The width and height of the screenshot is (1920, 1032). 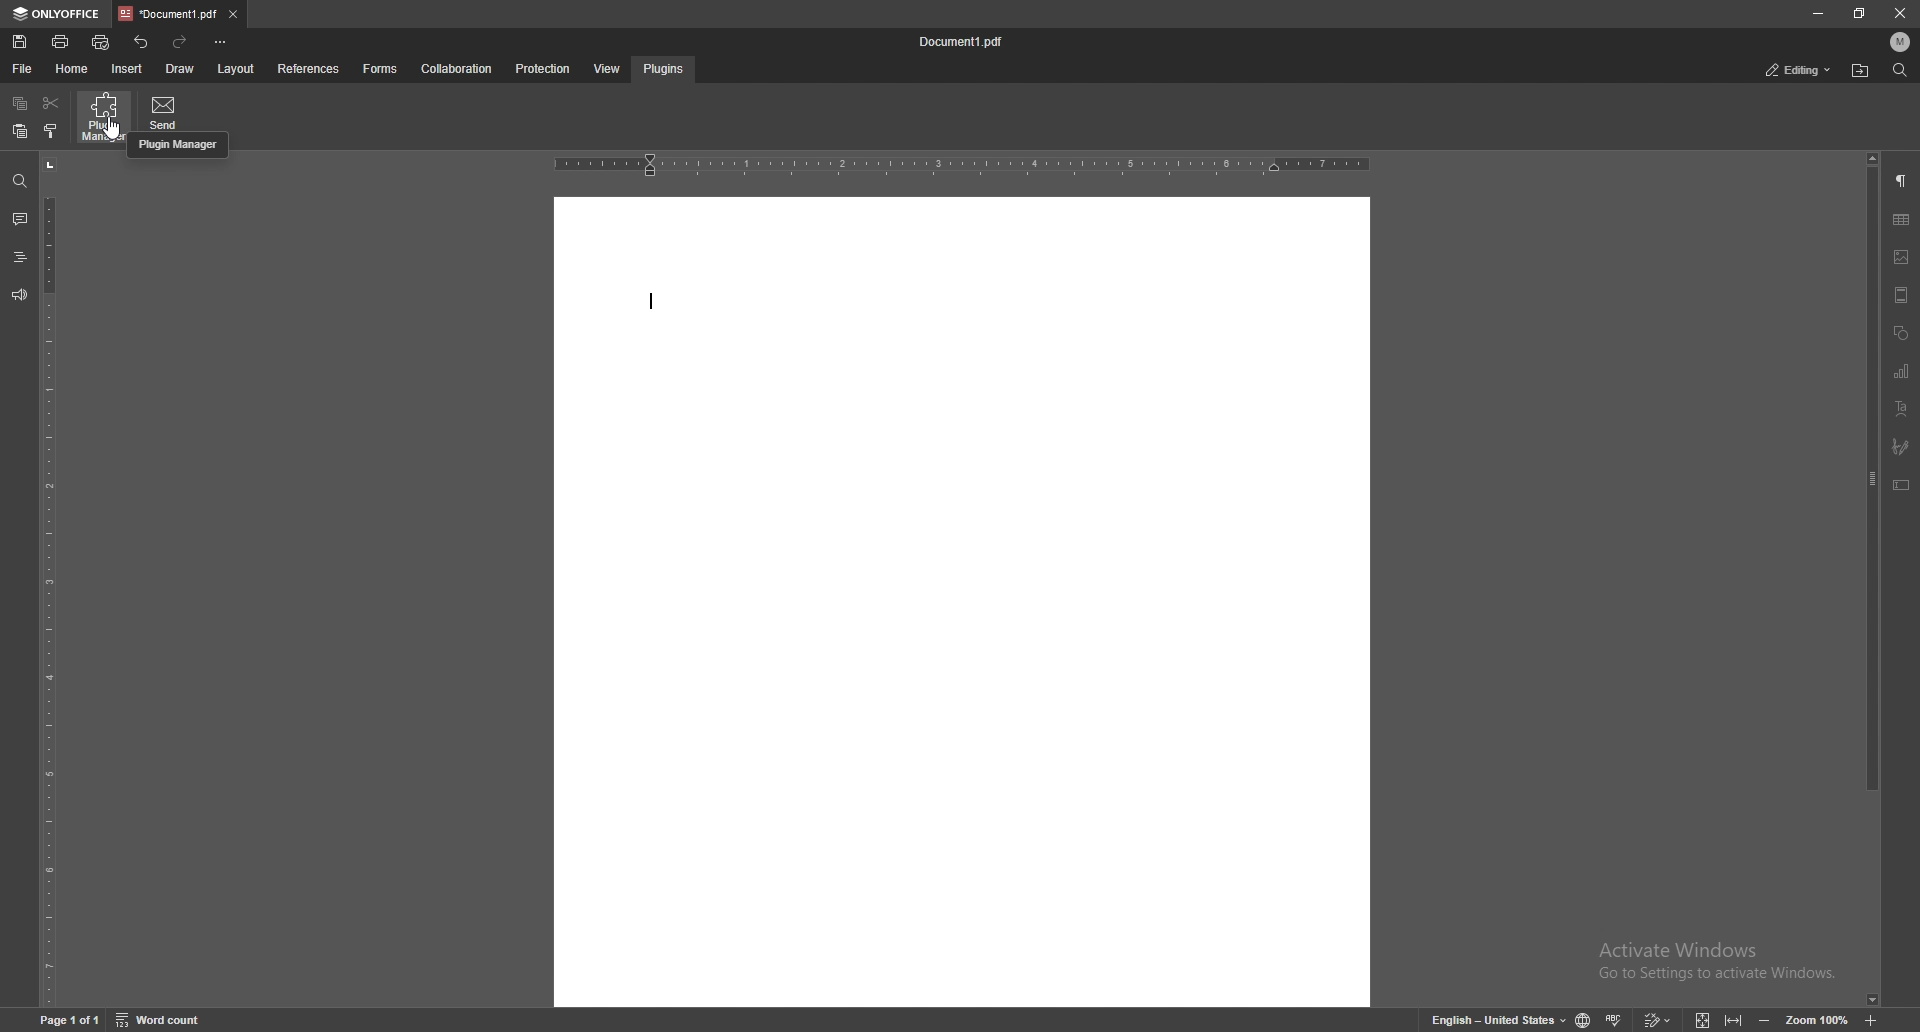 I want to click on file name, so click(x=964, y=43).